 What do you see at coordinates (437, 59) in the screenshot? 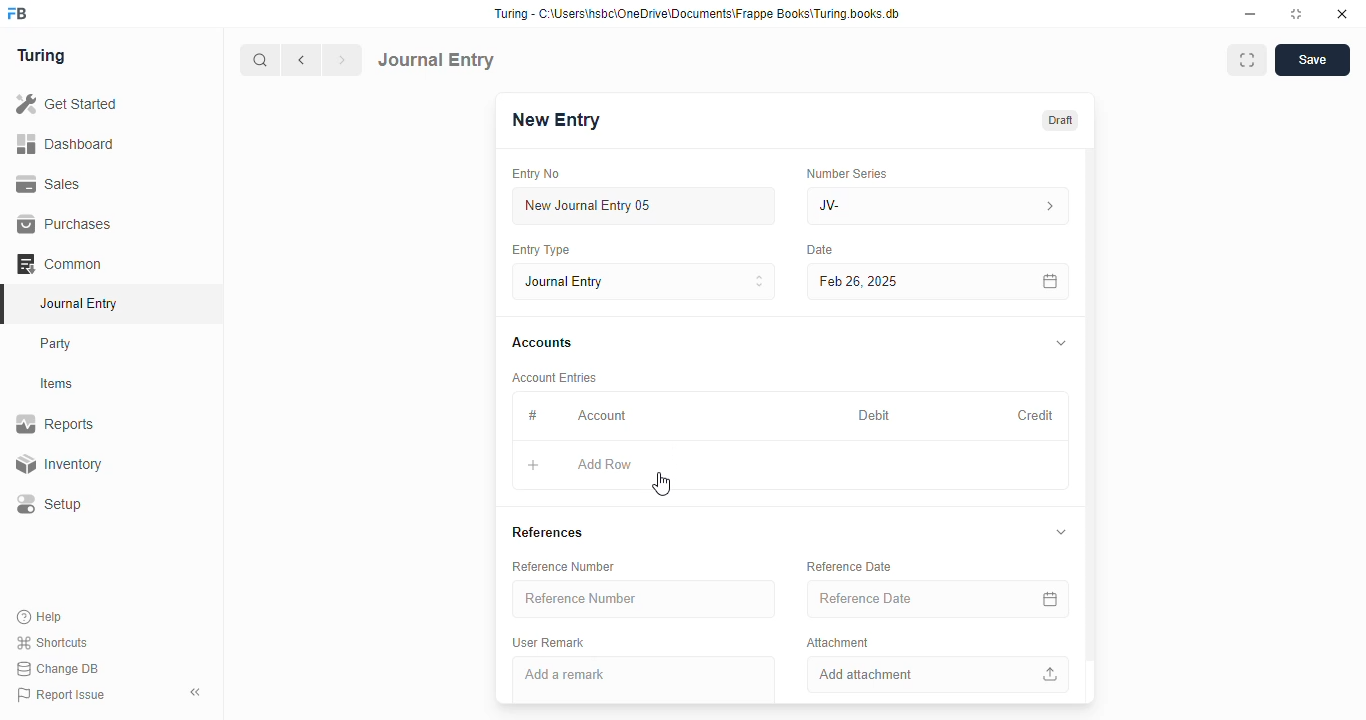
I see `journal entry` at bounding box center [437, 59].